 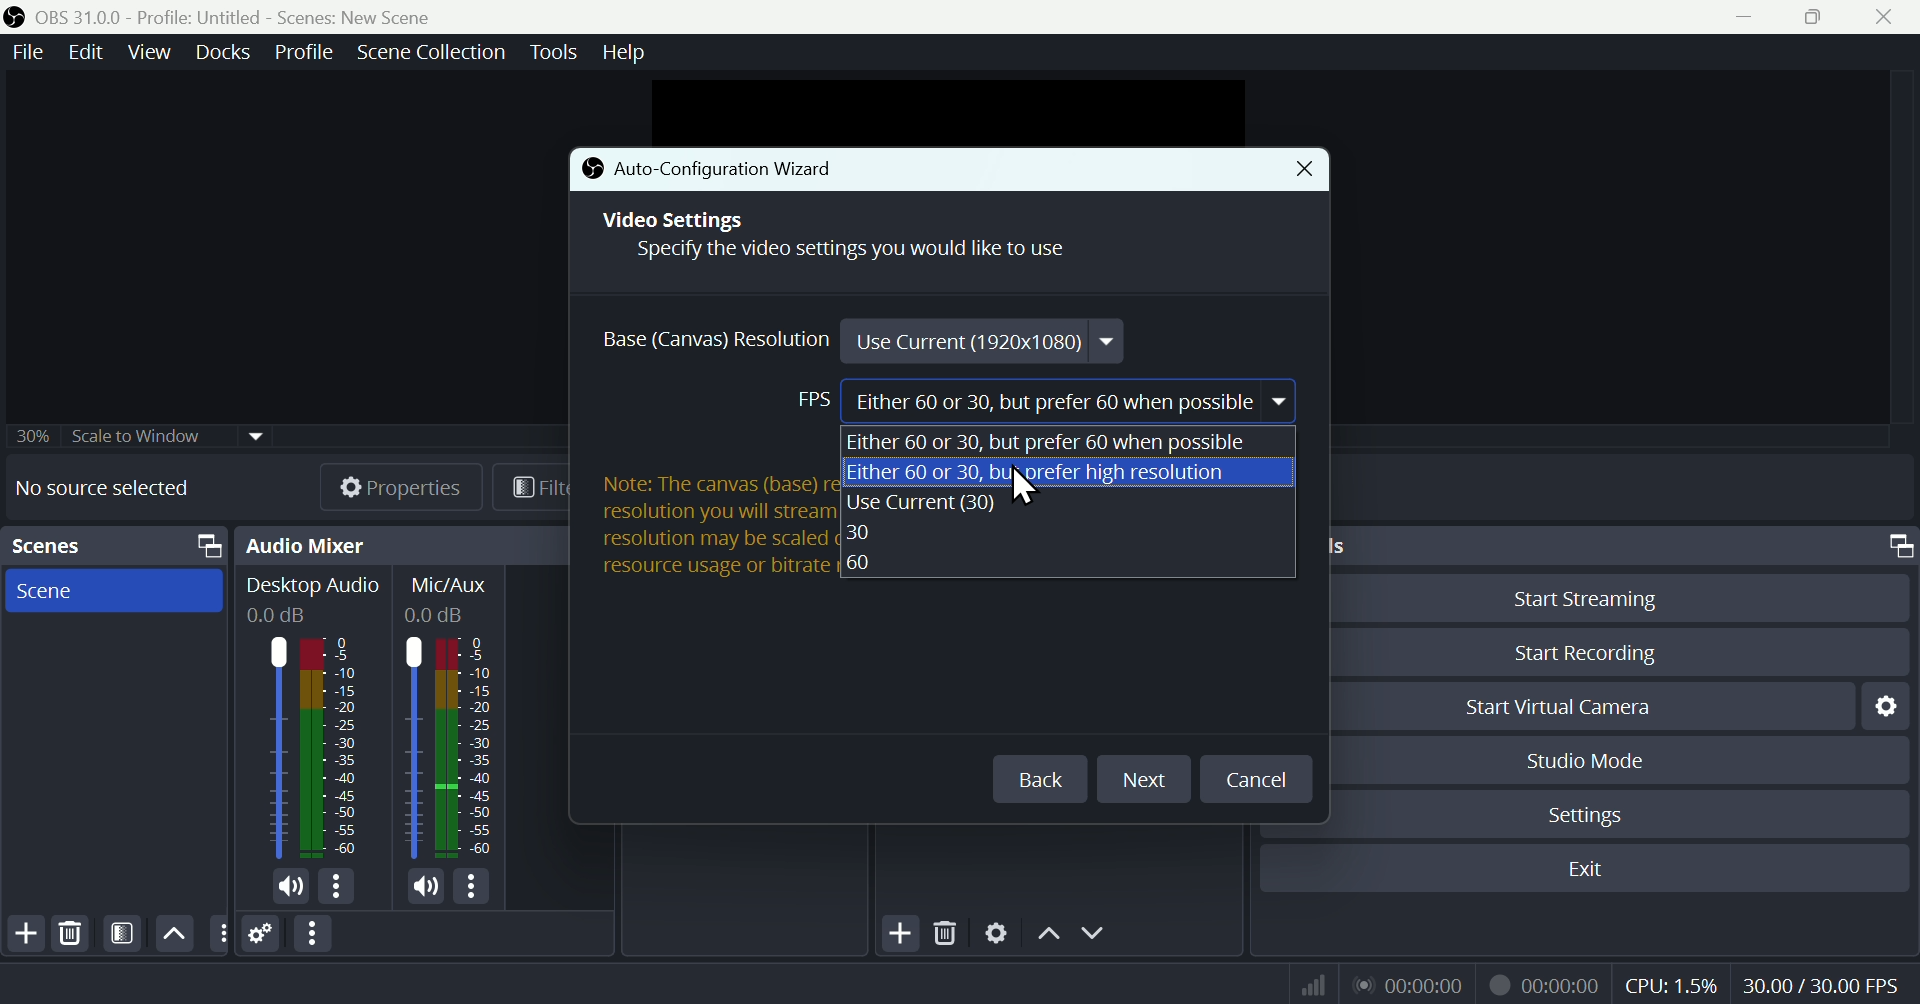 What do you see at coordinates (1738, 16) in the screenshot?
I see `minimise` at bounding box center [1738, 16].